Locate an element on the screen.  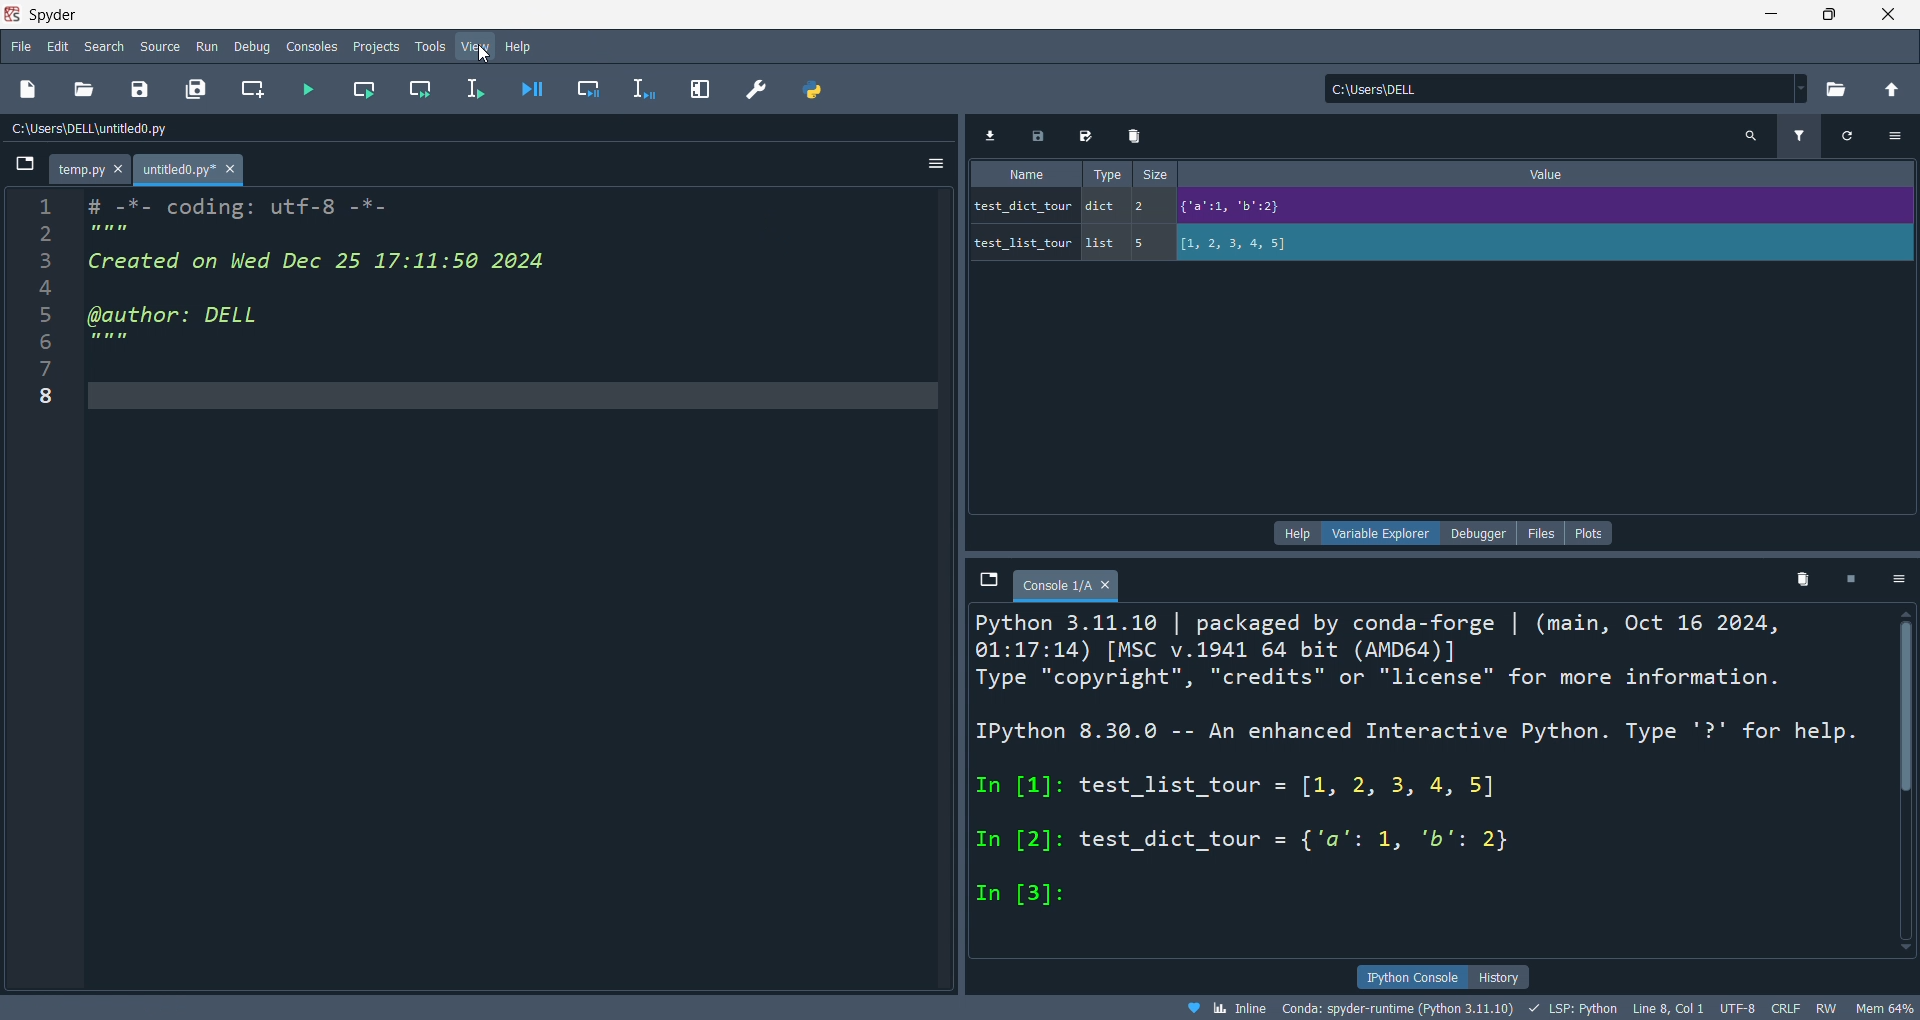
size is located at coordinates (1156, 175).